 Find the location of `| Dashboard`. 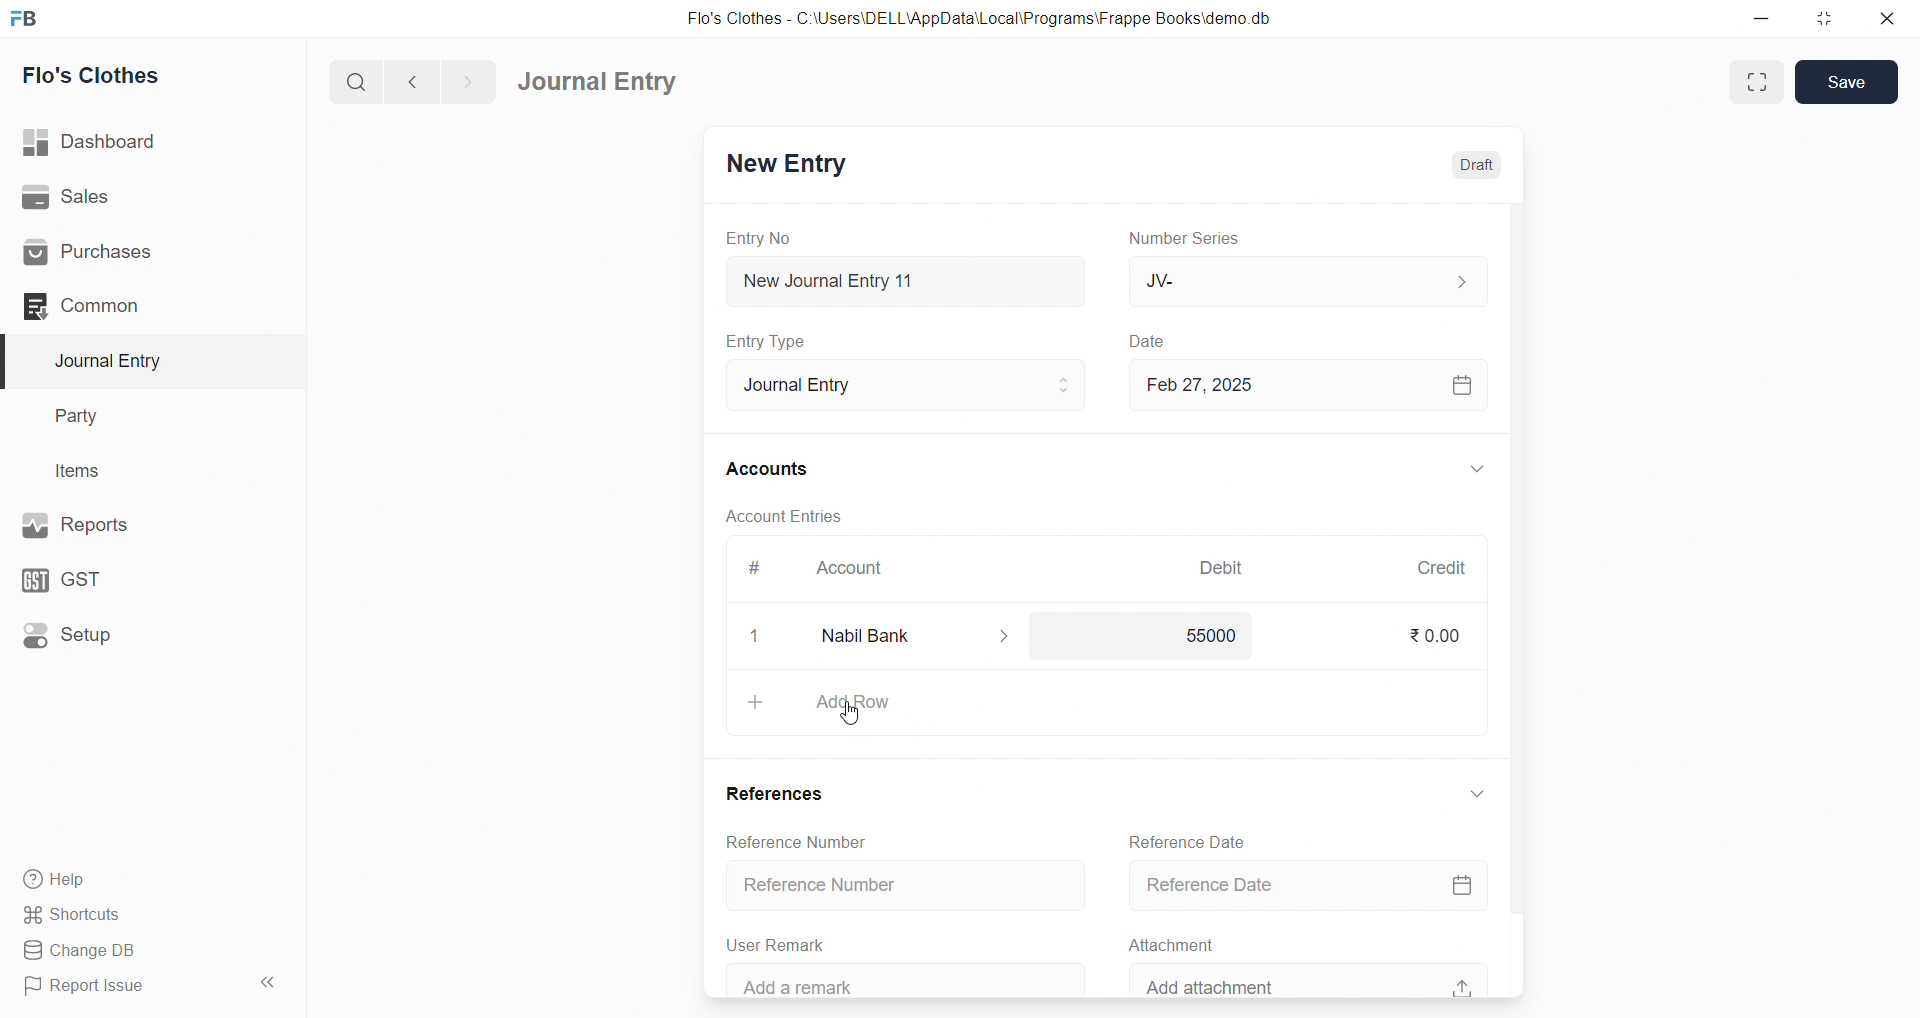

| Dashboard is located at coordinates (109, 143).